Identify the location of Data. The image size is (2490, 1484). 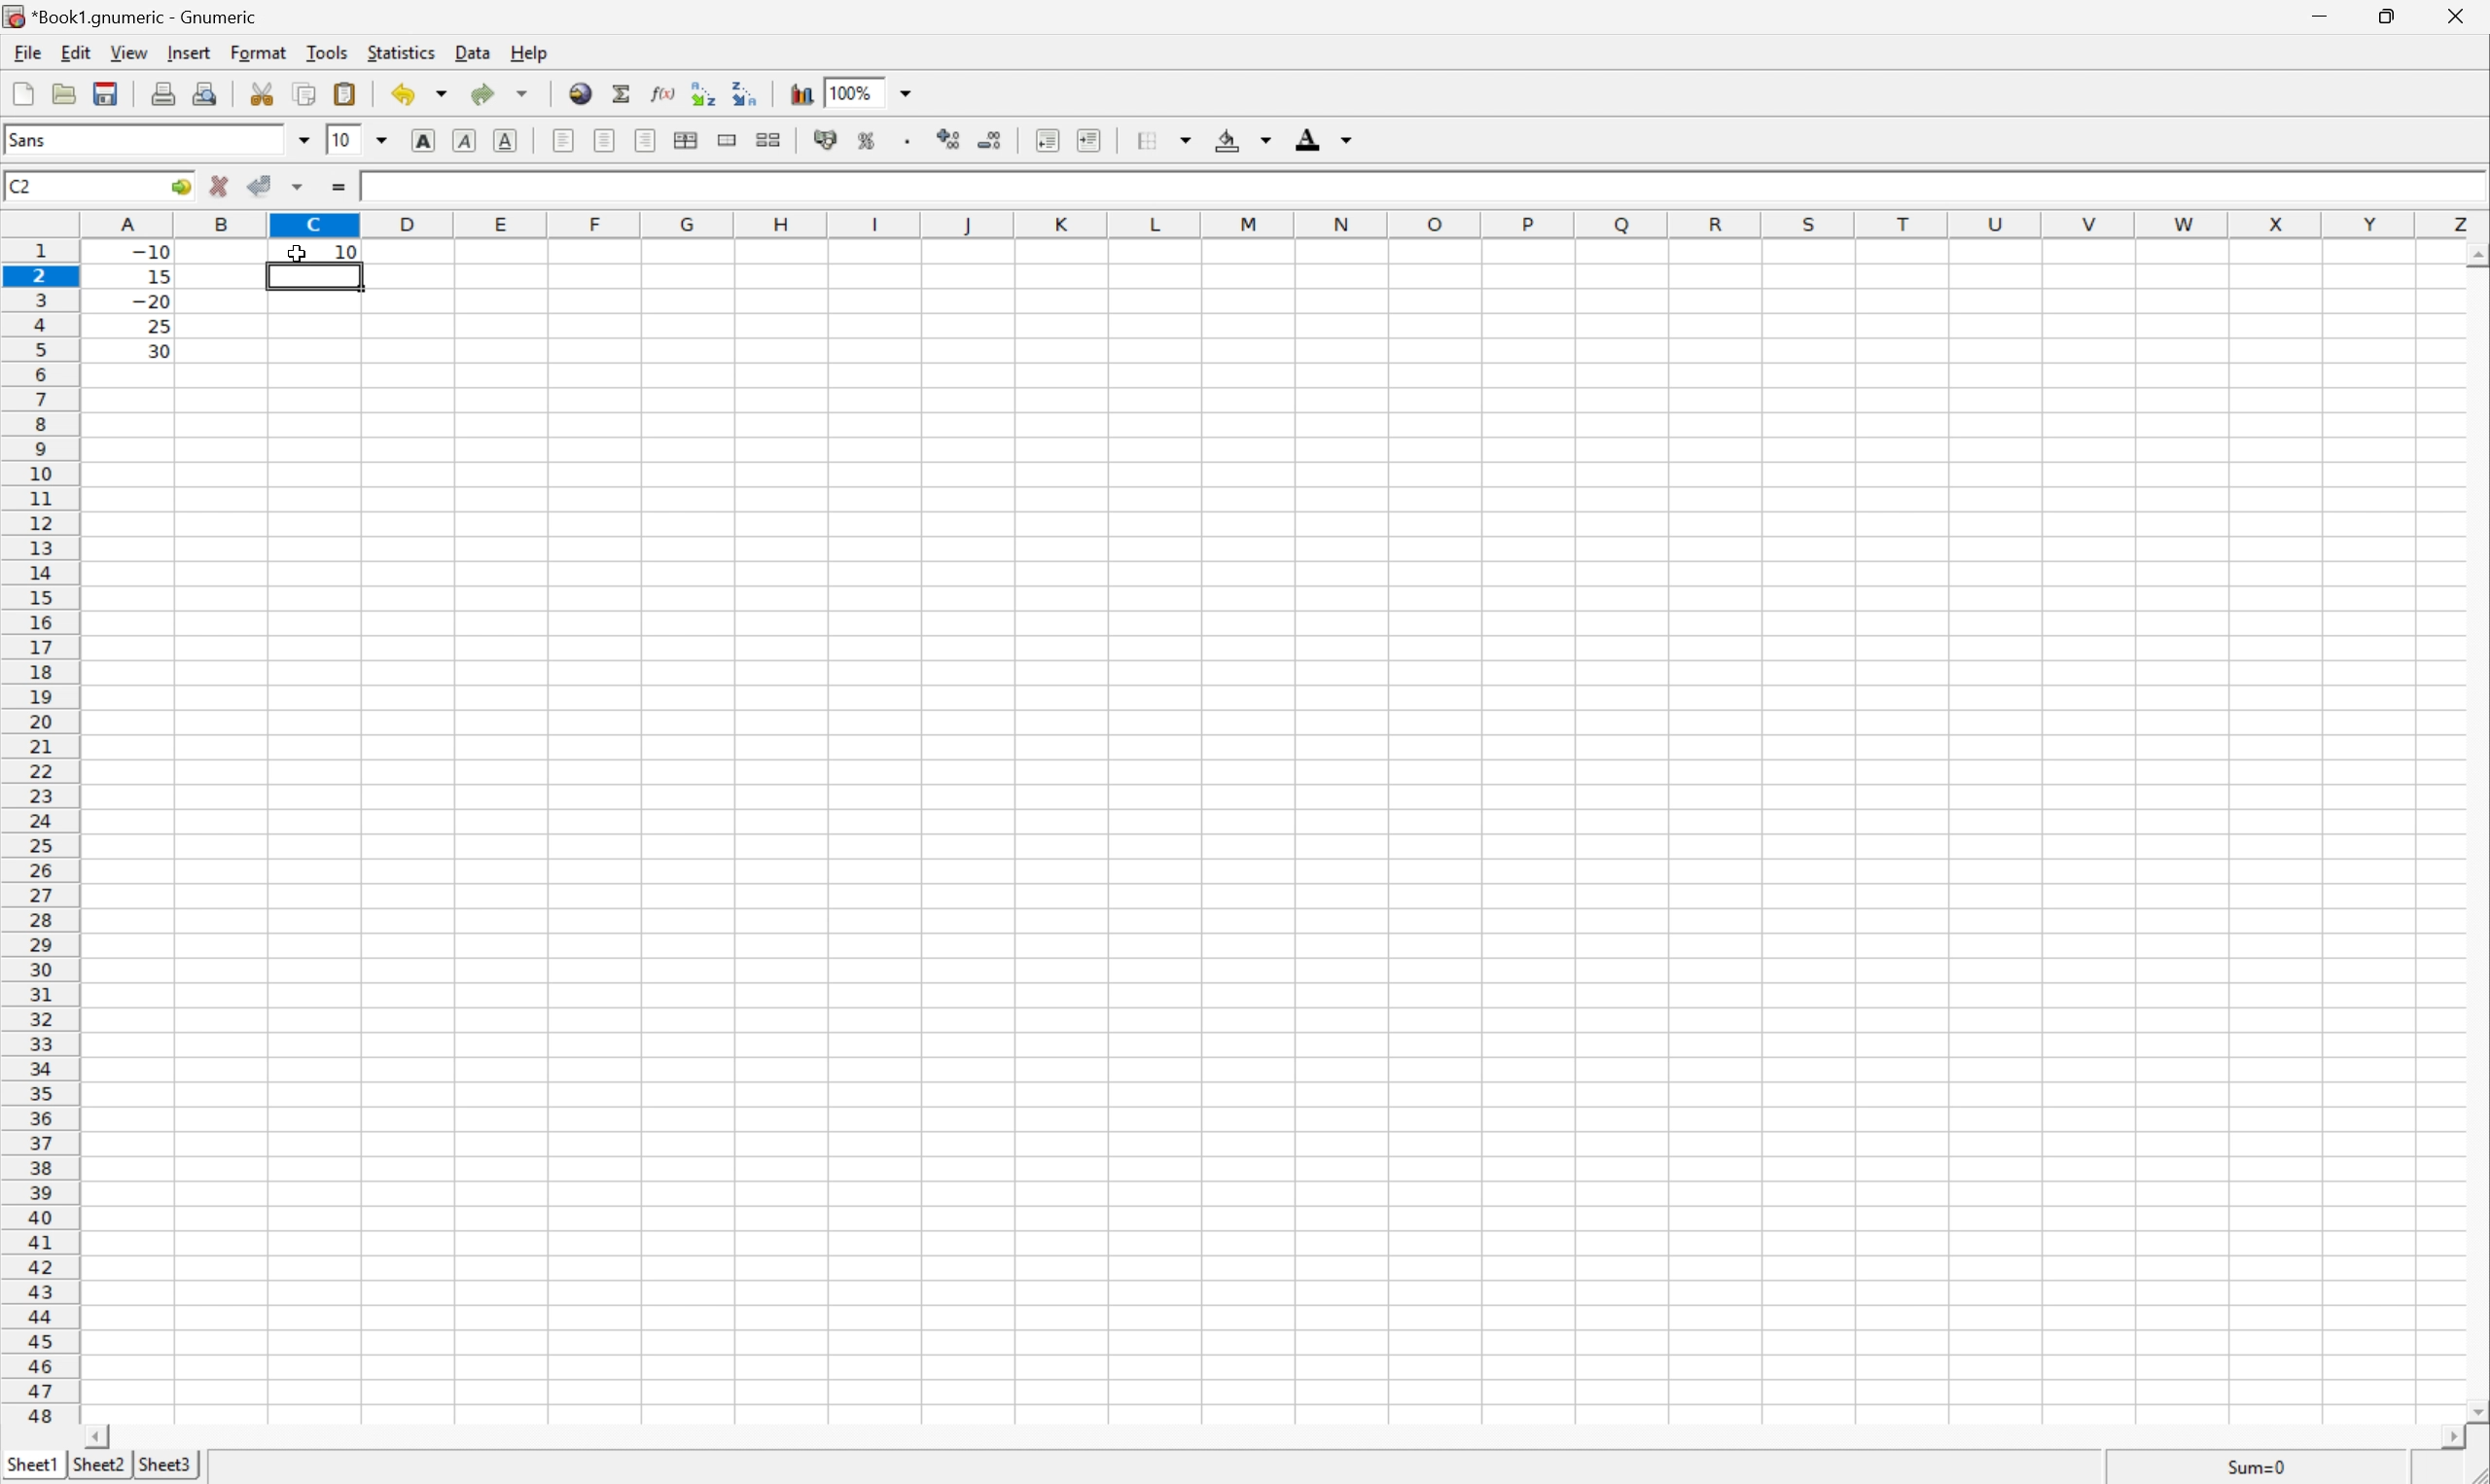
(478, 54).